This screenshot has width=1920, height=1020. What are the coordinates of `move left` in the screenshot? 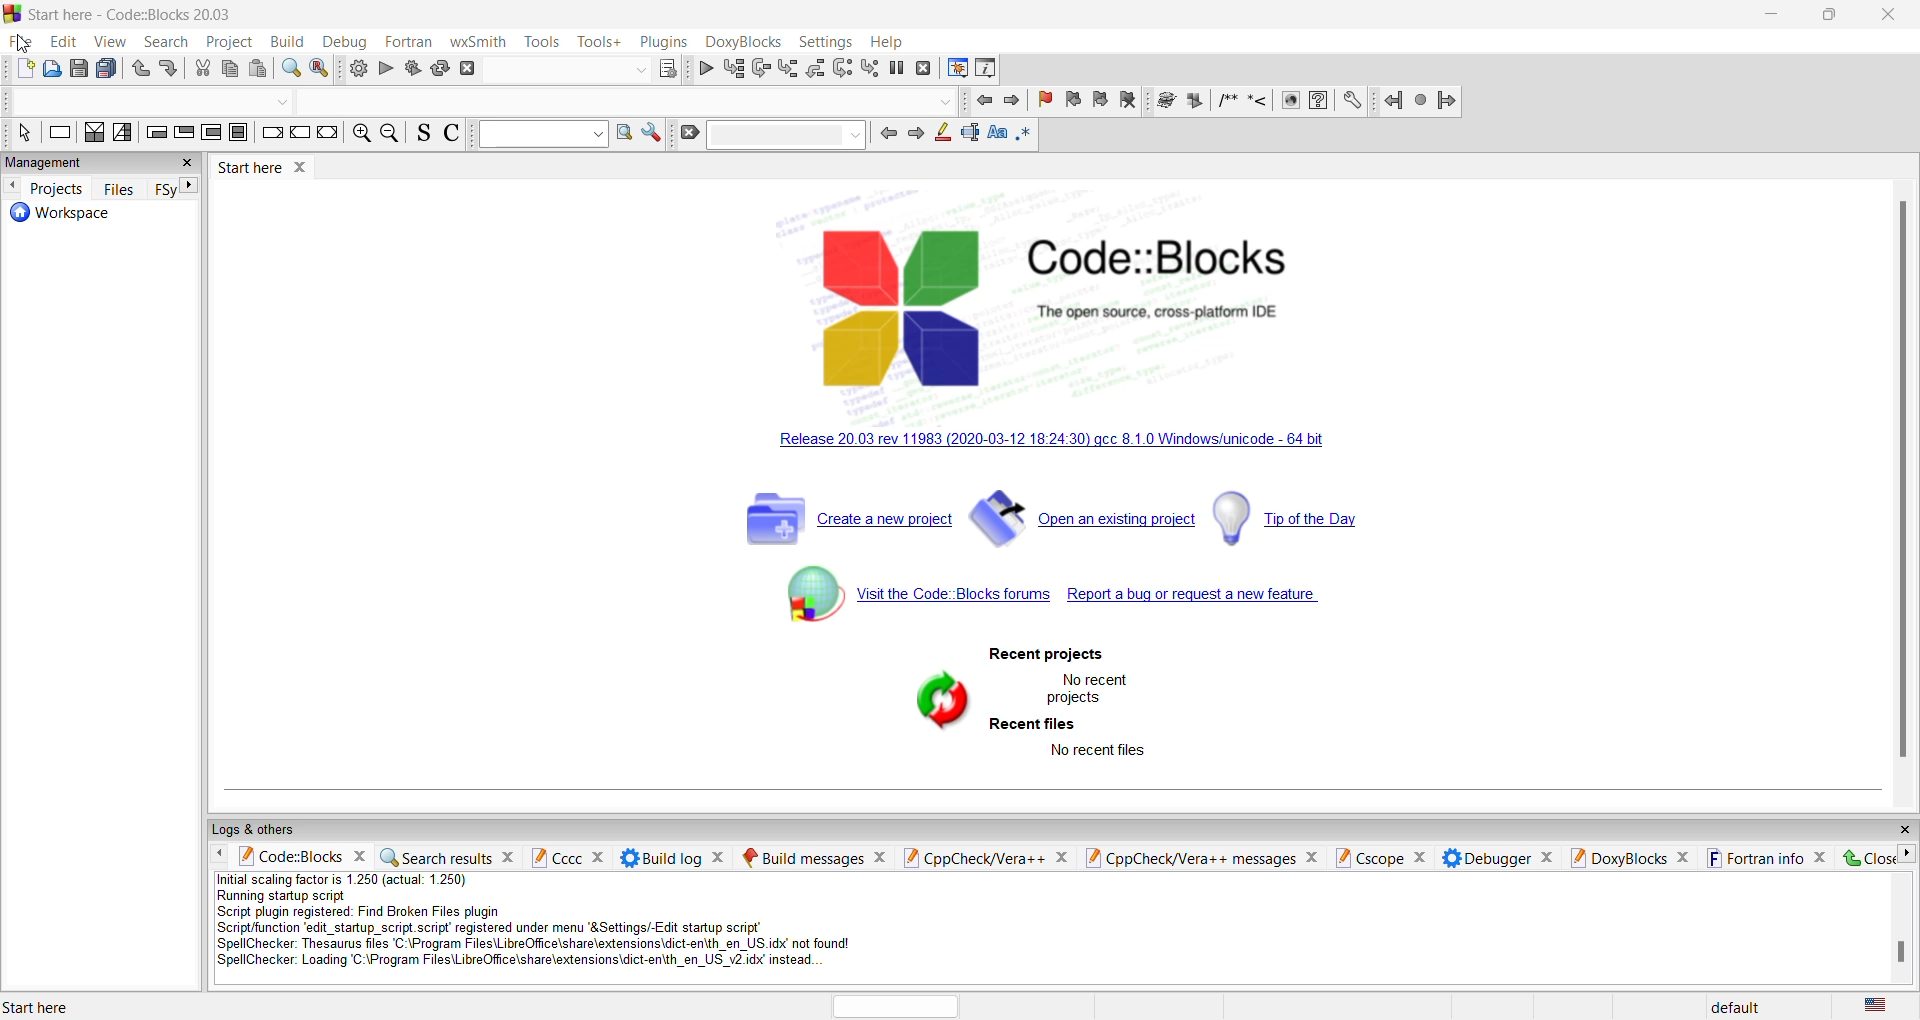 It's located at (11, 187).